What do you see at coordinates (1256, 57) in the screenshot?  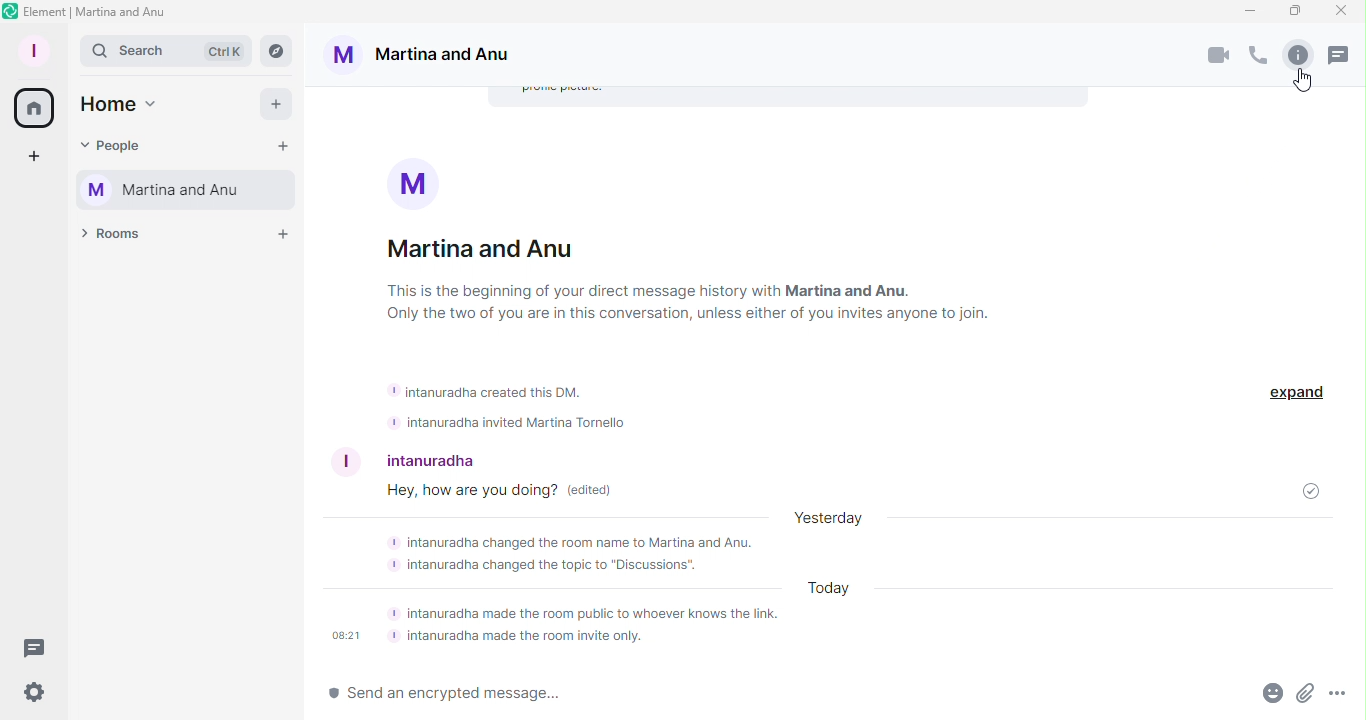 I see `Call` at bounding box center [1256, 57].